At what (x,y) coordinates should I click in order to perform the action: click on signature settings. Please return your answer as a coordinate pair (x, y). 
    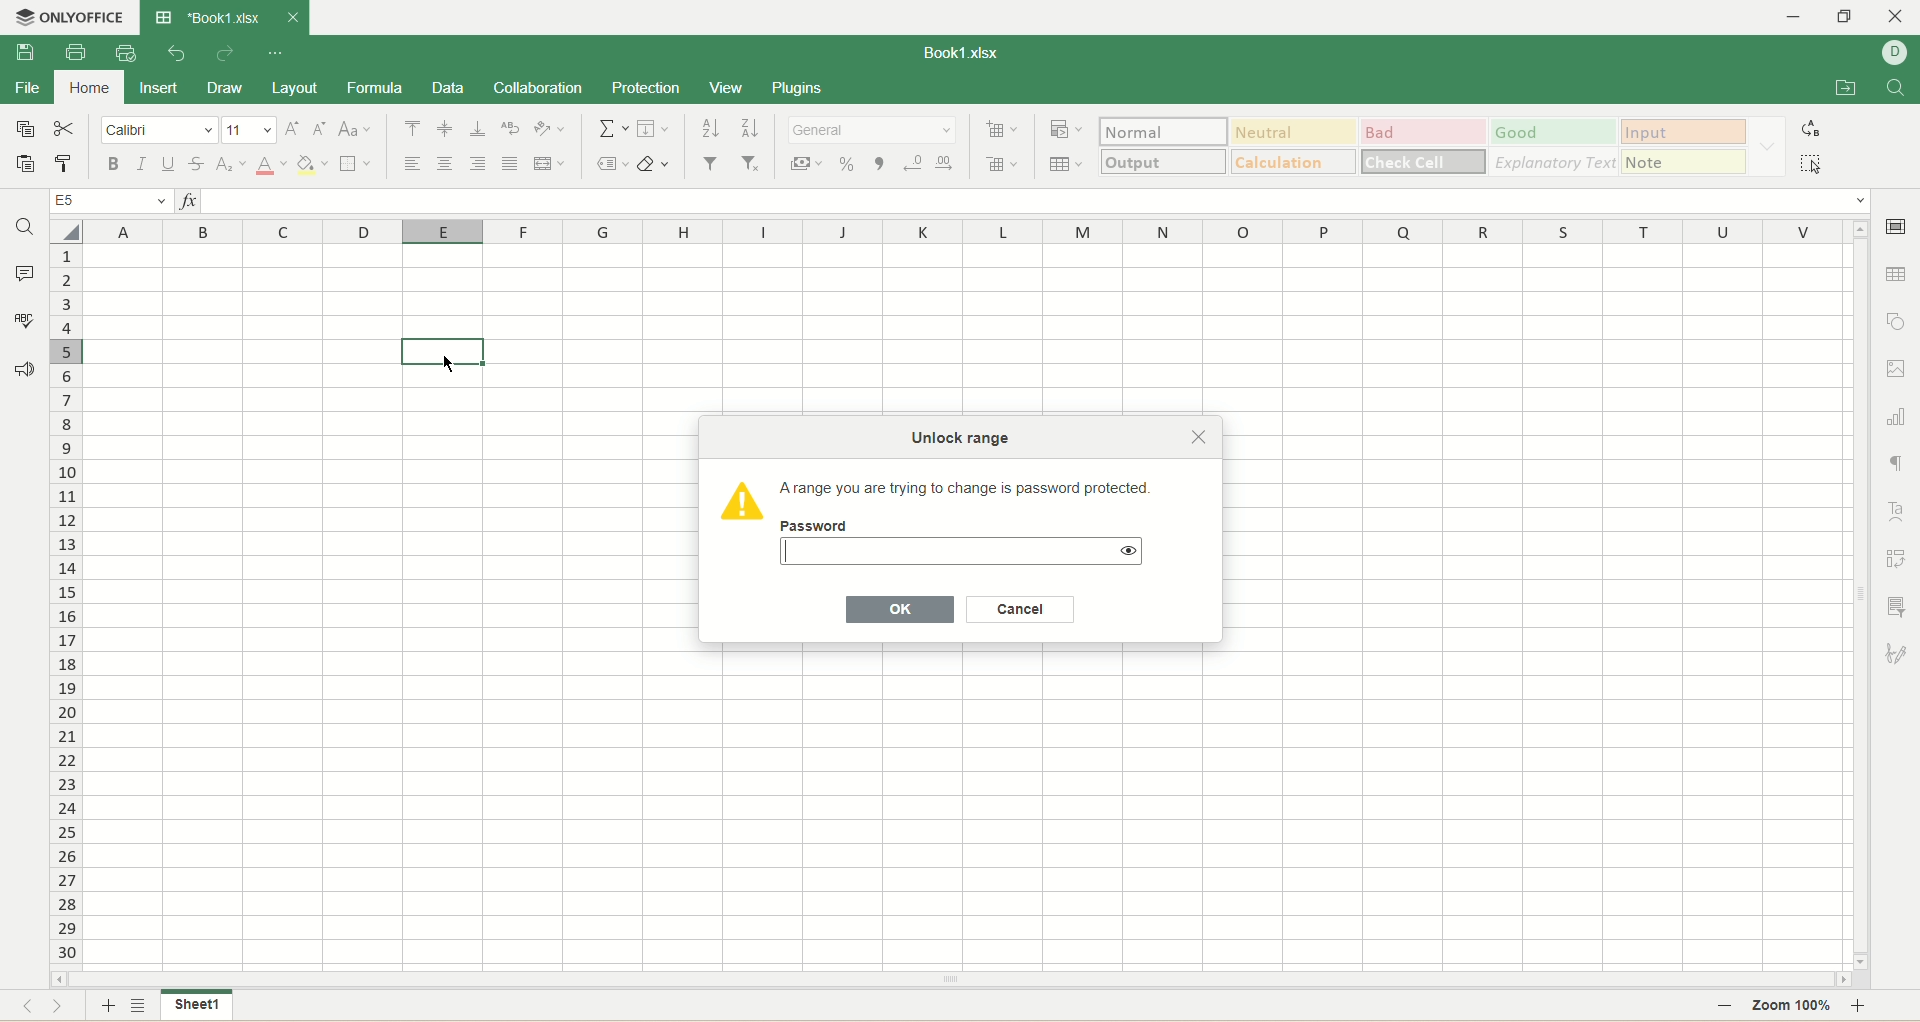
    Looking at the image, I should click on (1898, 654).